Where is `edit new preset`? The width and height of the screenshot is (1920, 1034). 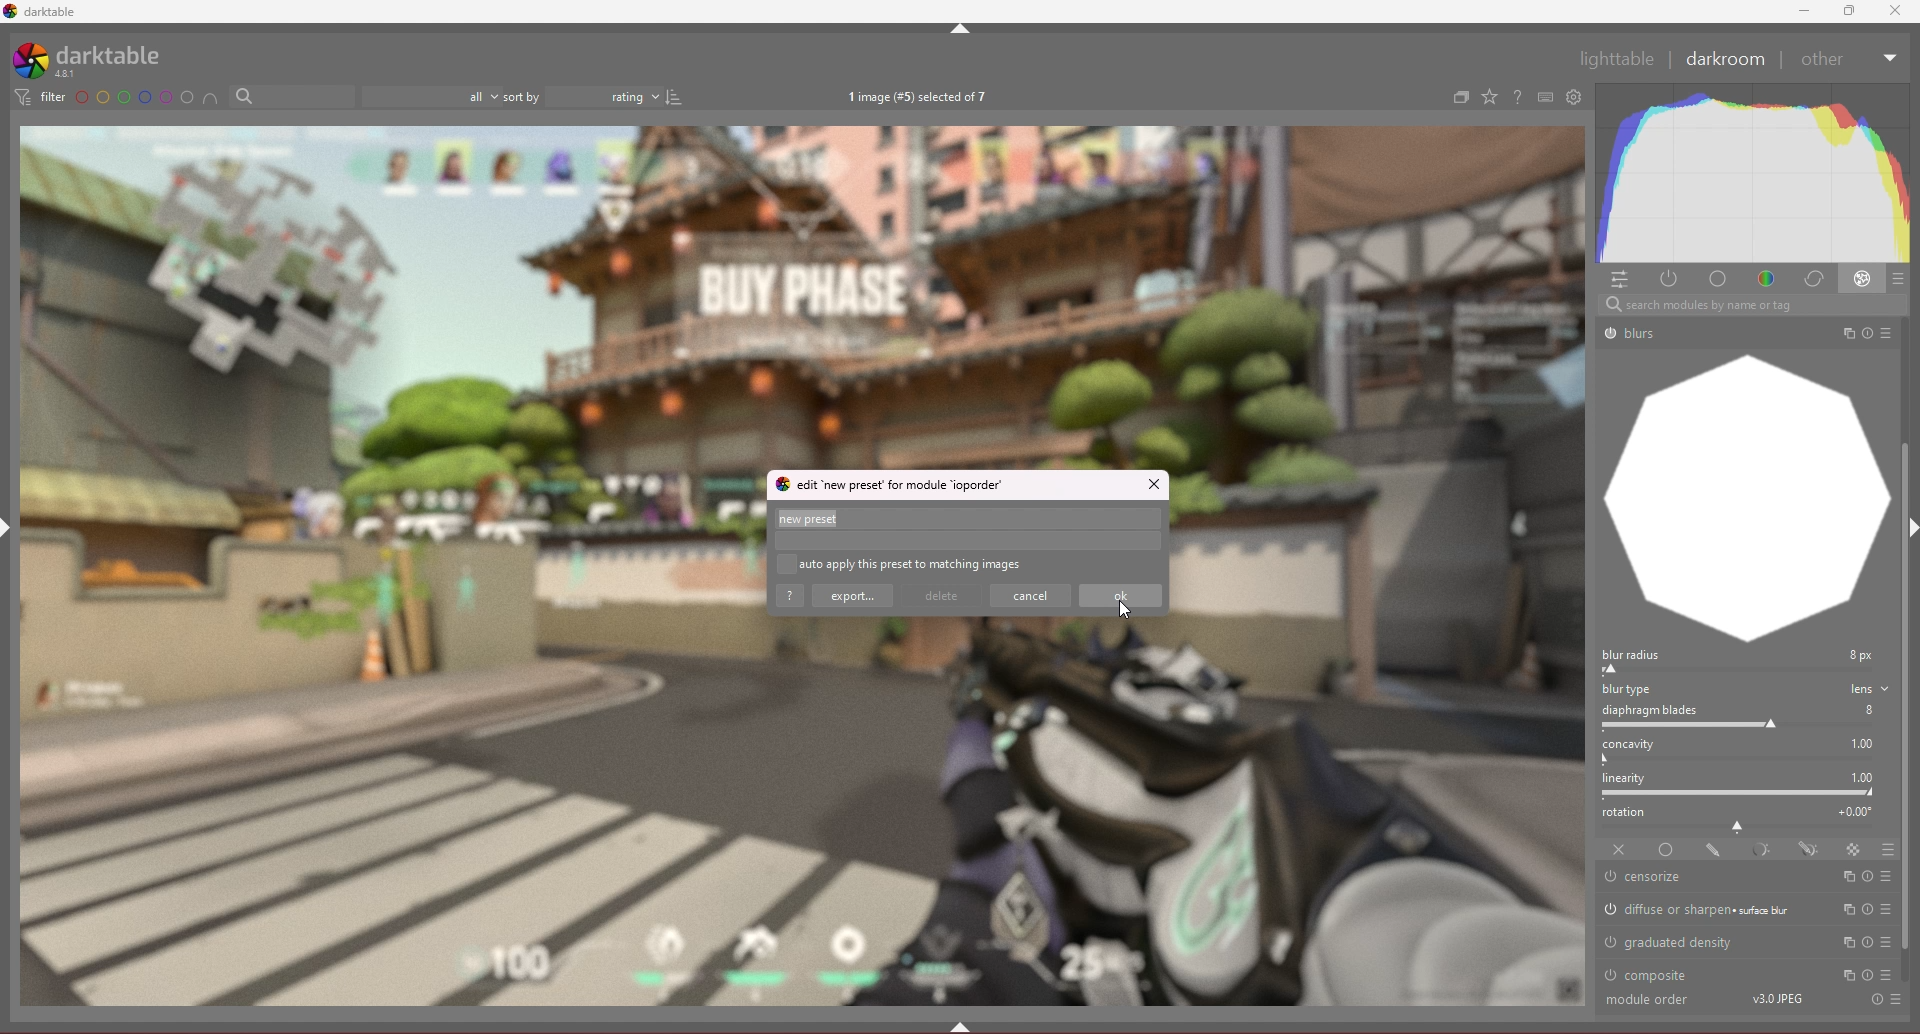 edit new preset is located at coordinates (896, 485).